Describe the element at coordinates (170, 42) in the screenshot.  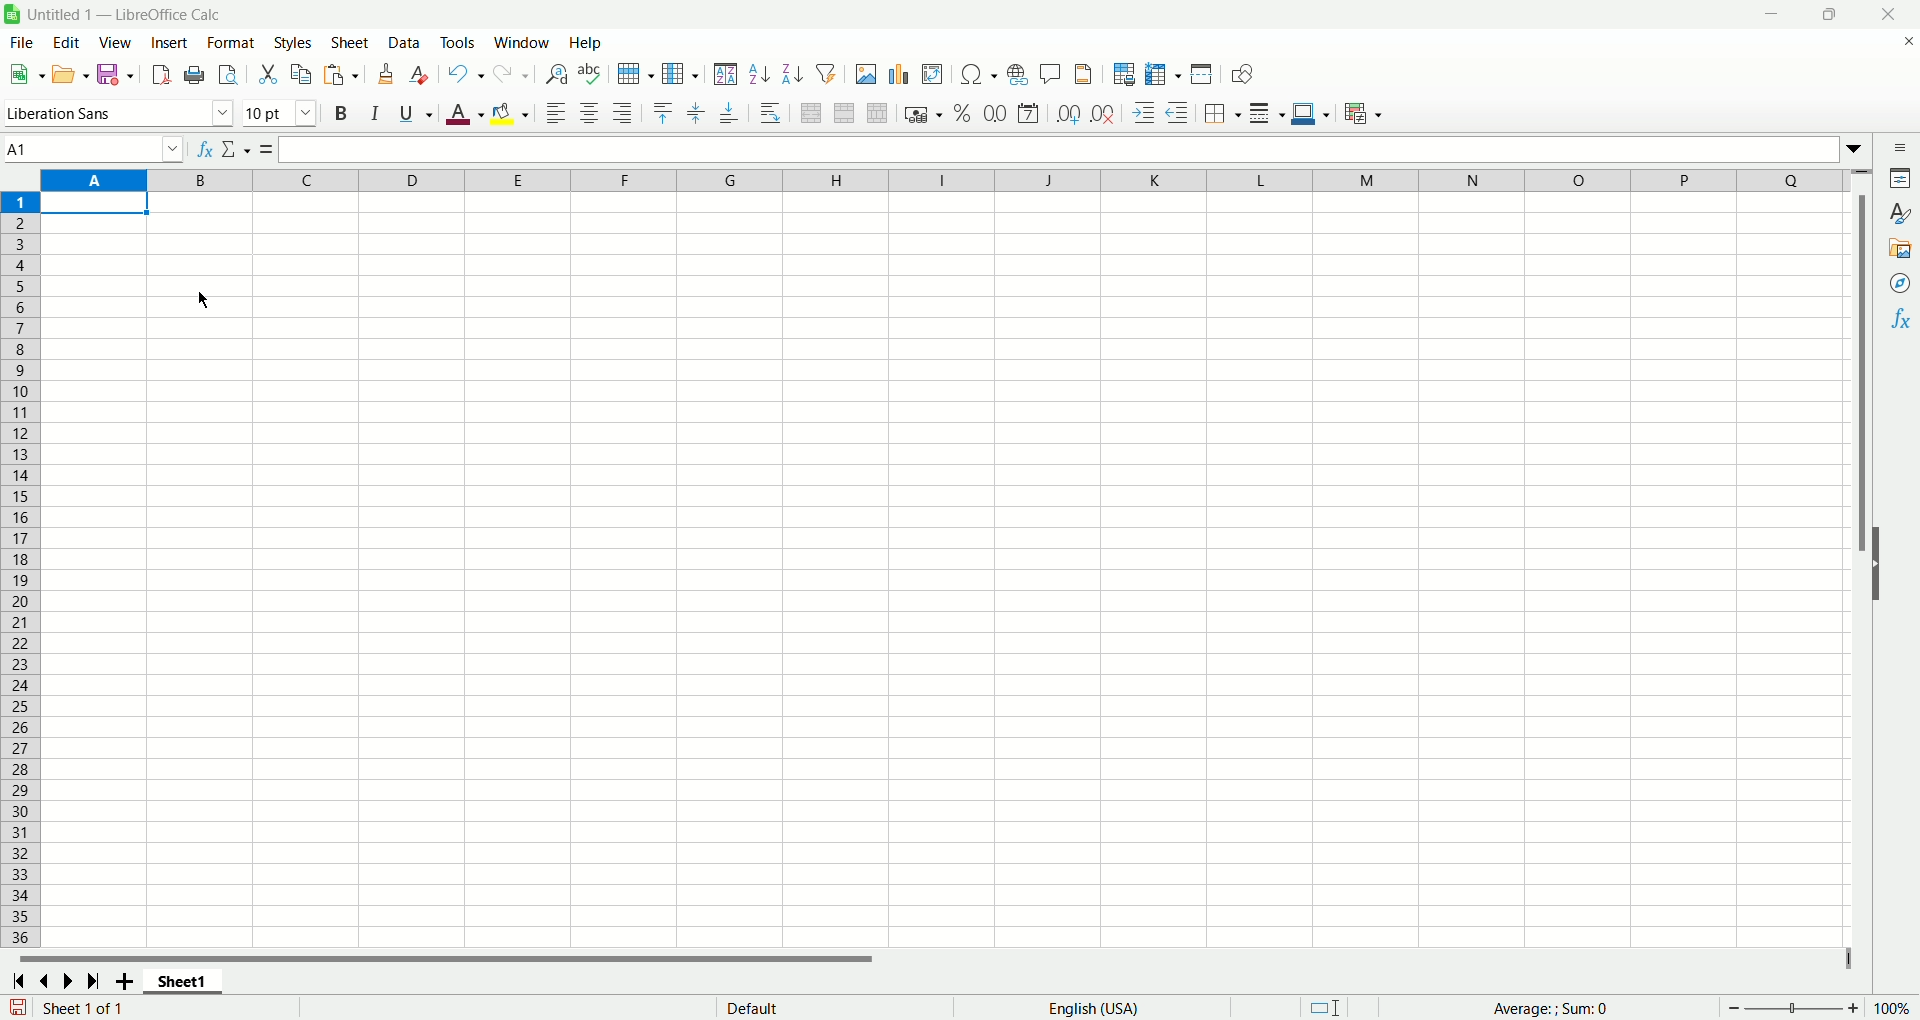
I see `insert` at that location.